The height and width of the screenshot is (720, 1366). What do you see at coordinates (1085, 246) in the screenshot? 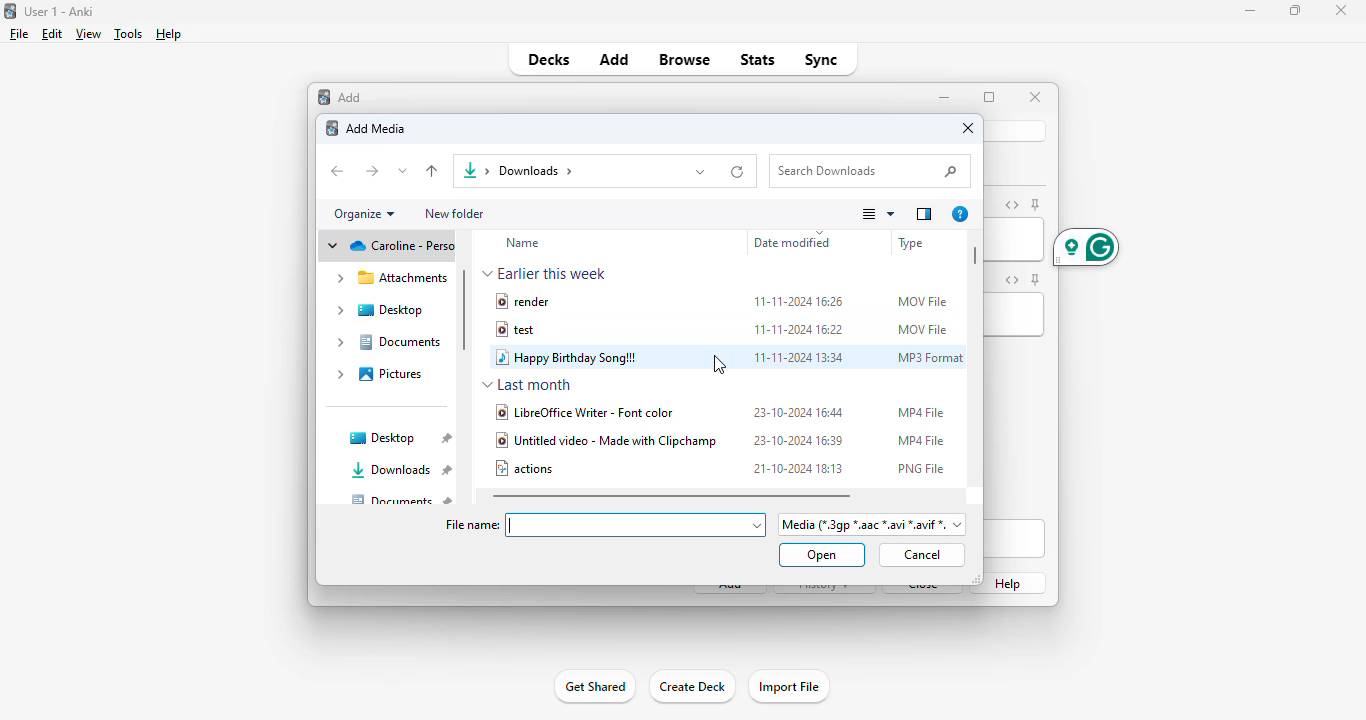
I see `grammarly extension` at bounding box center [1085, 246].